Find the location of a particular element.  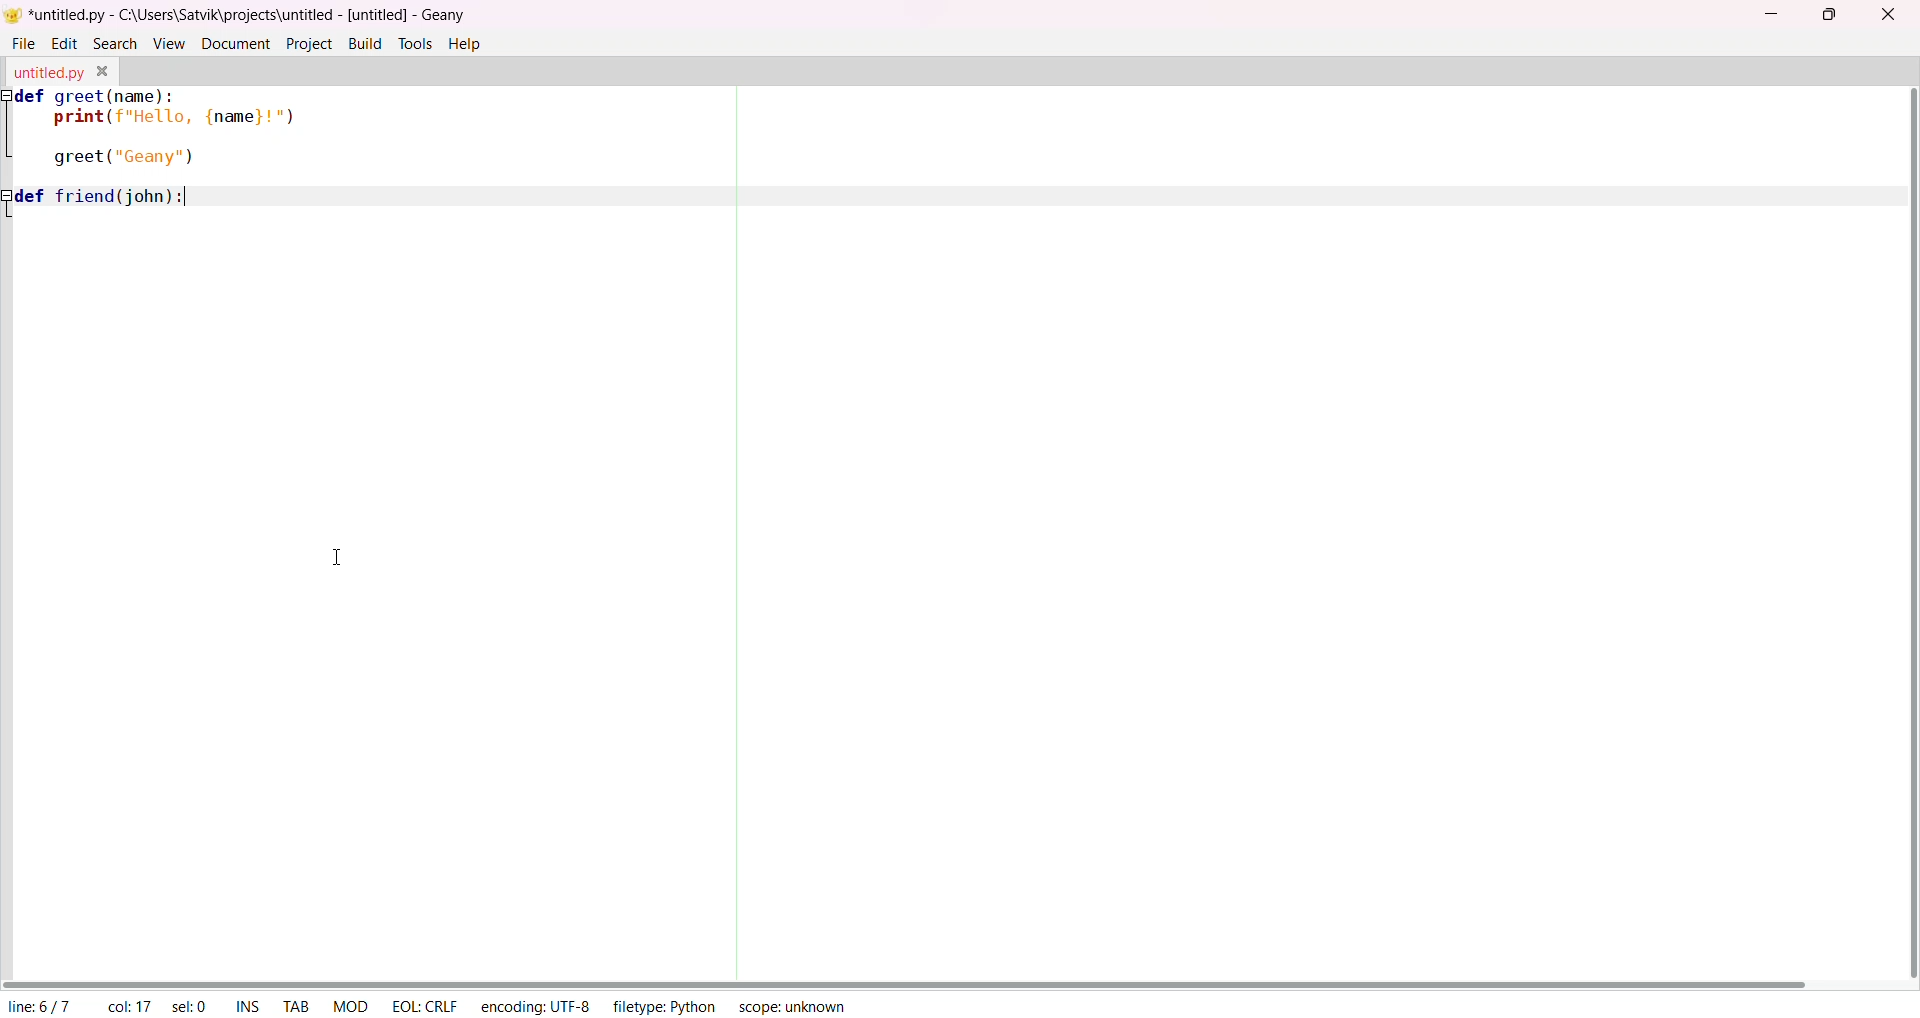

indentation is located at coordinates (13, 135).